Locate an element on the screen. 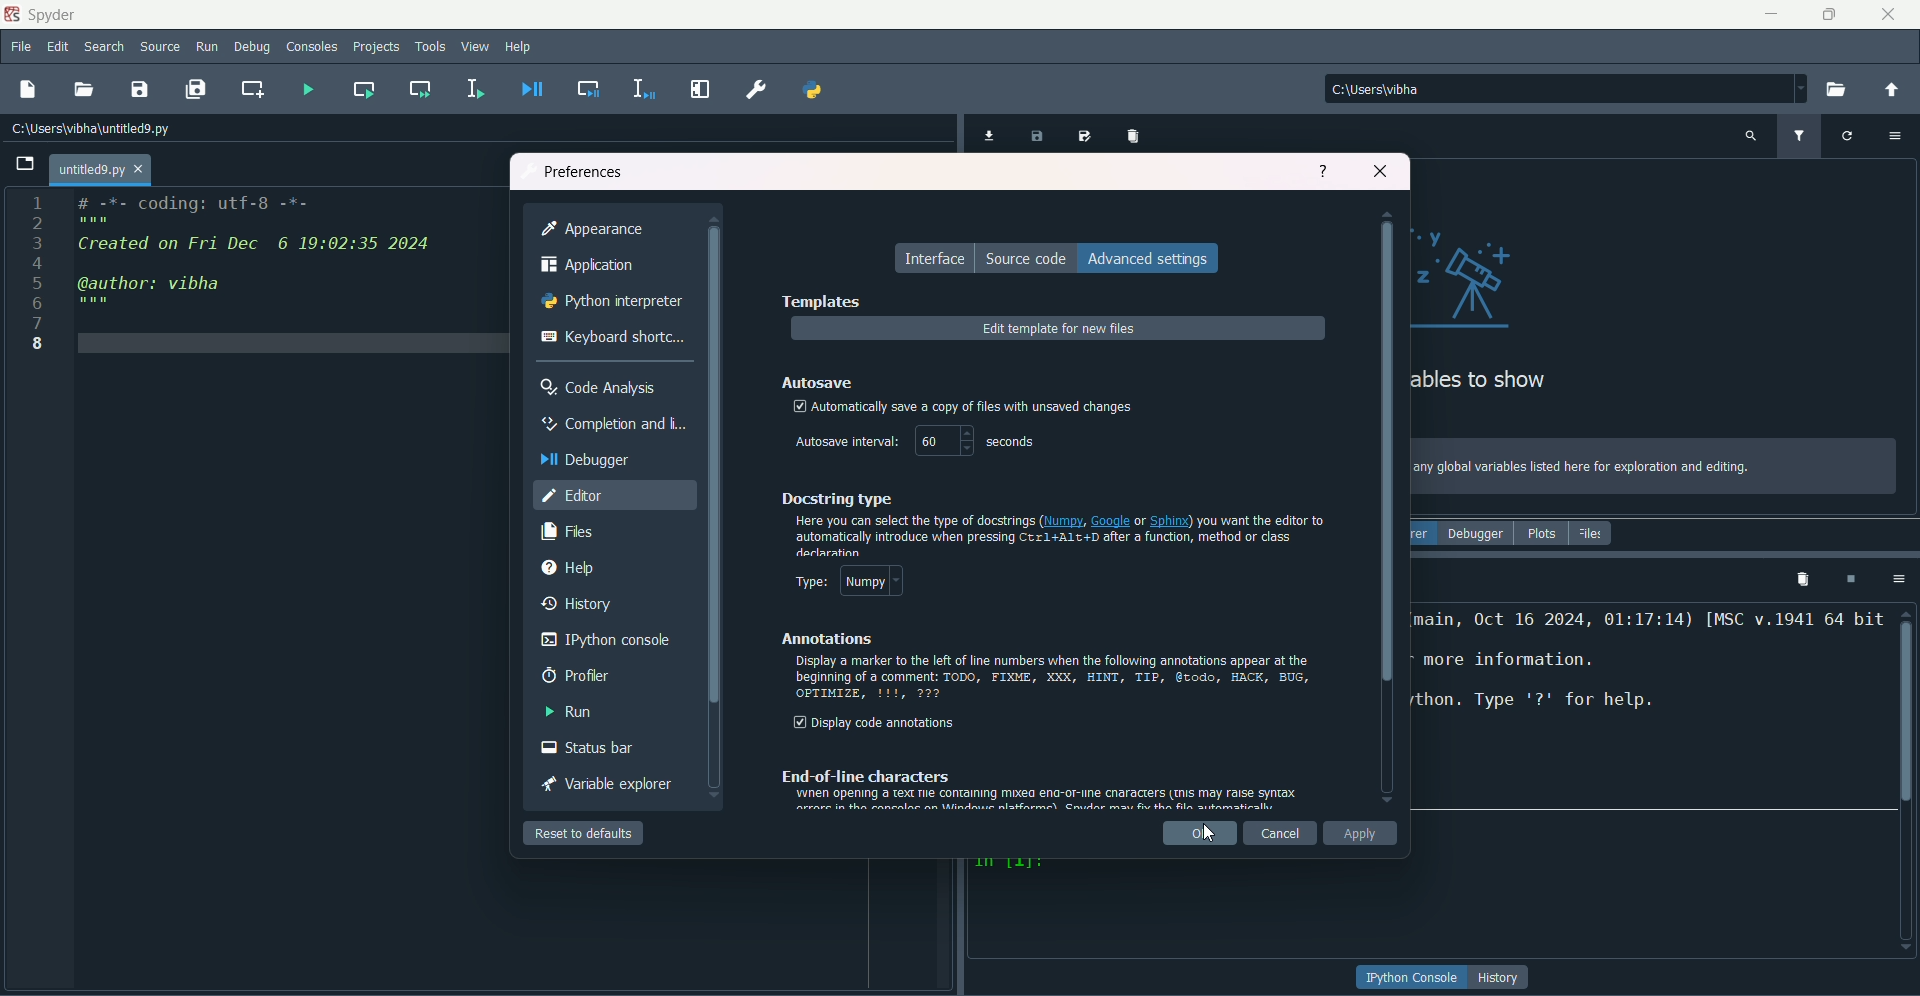 This screenshot has height=996, width=1920. create new cell is located at coordinates (253, 88).